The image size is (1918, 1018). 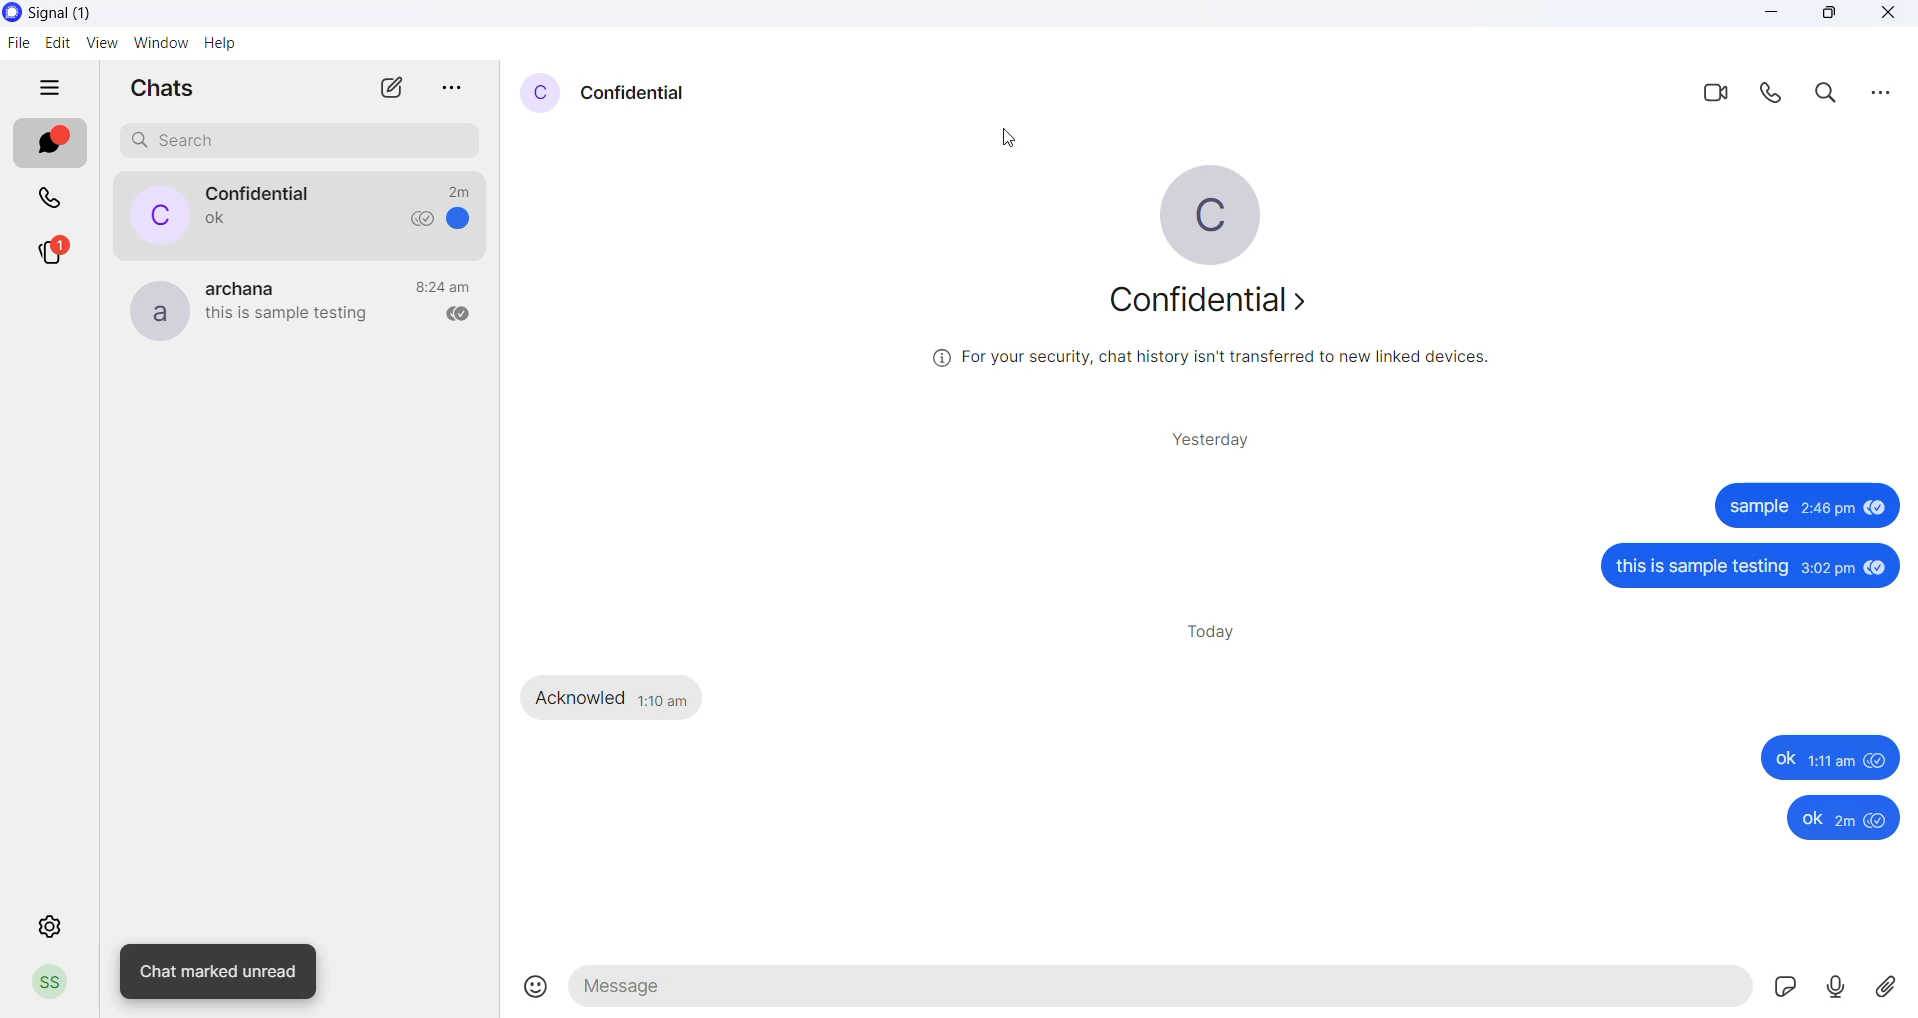 I want to click on last message, so click(x=207, y=223).